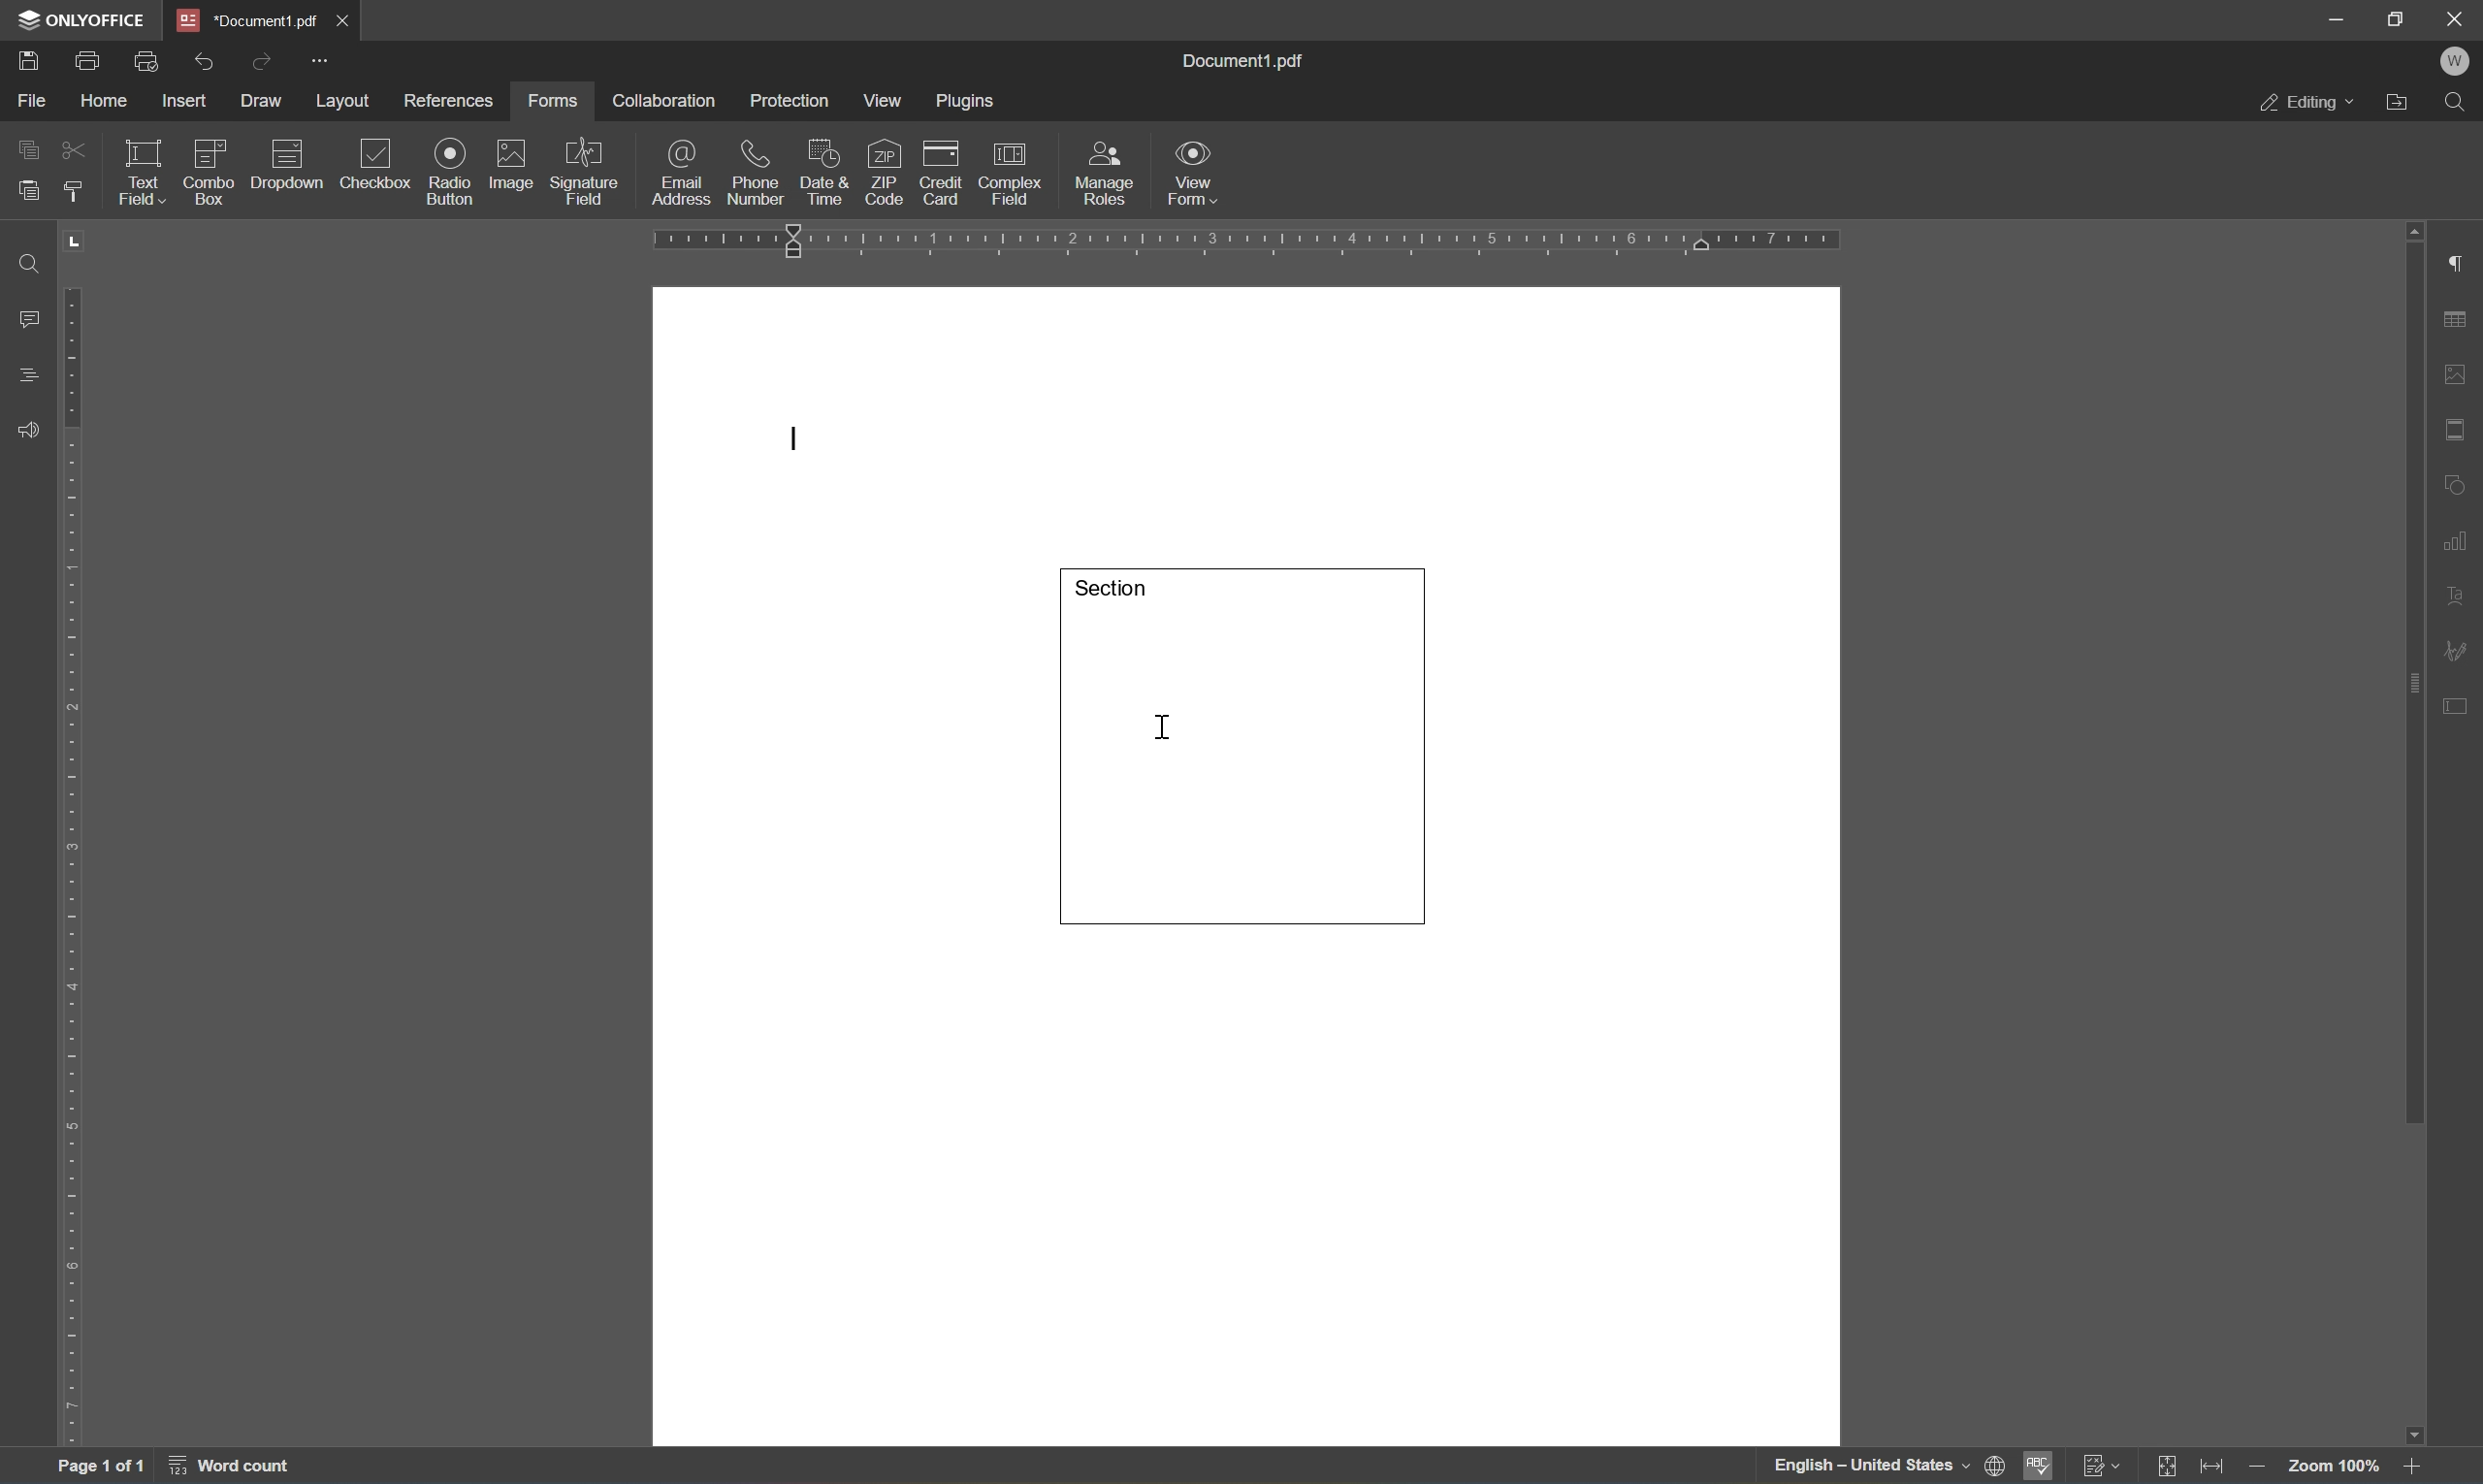 The image size is (2483, 1484). Describe the element at coordinates (753, 173) in the screenshot. I see `phone number` at that location.